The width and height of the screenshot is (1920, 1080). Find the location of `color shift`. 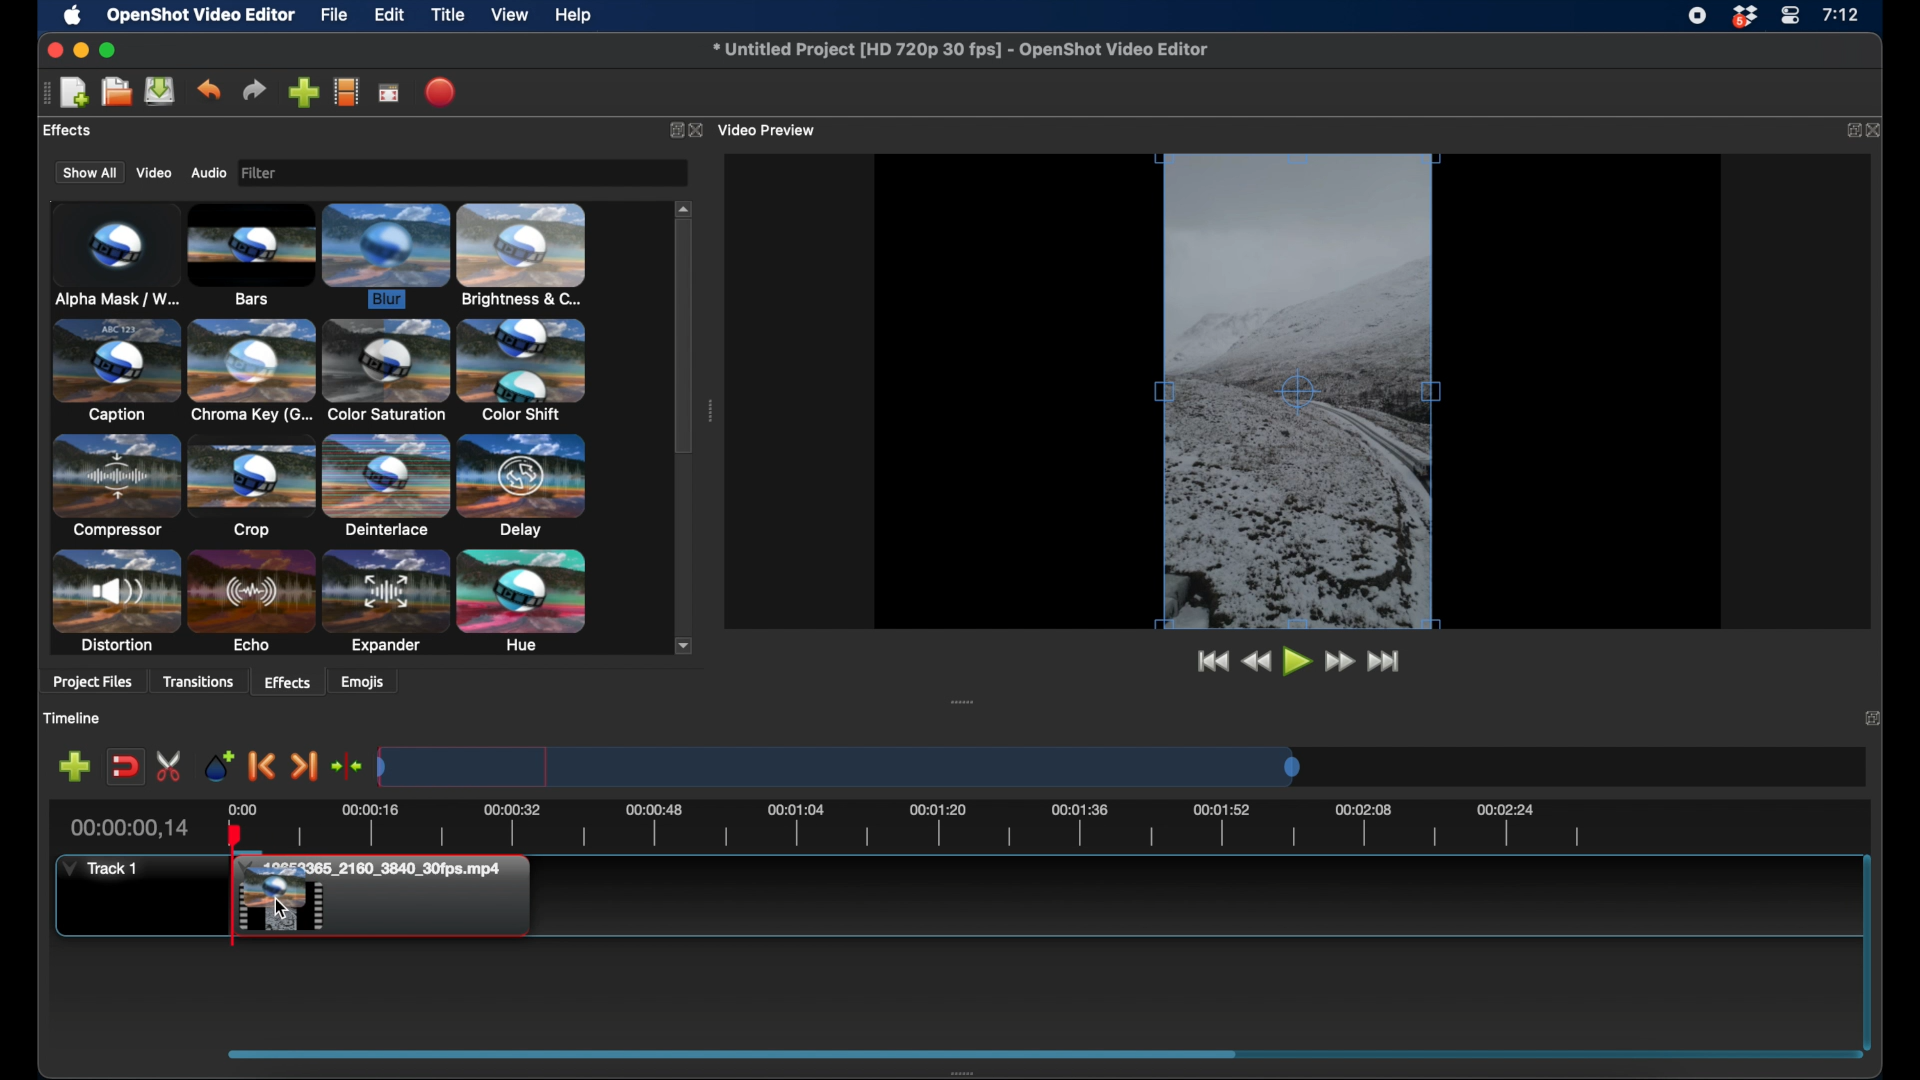

color shift is located at coordinates (521, 369).